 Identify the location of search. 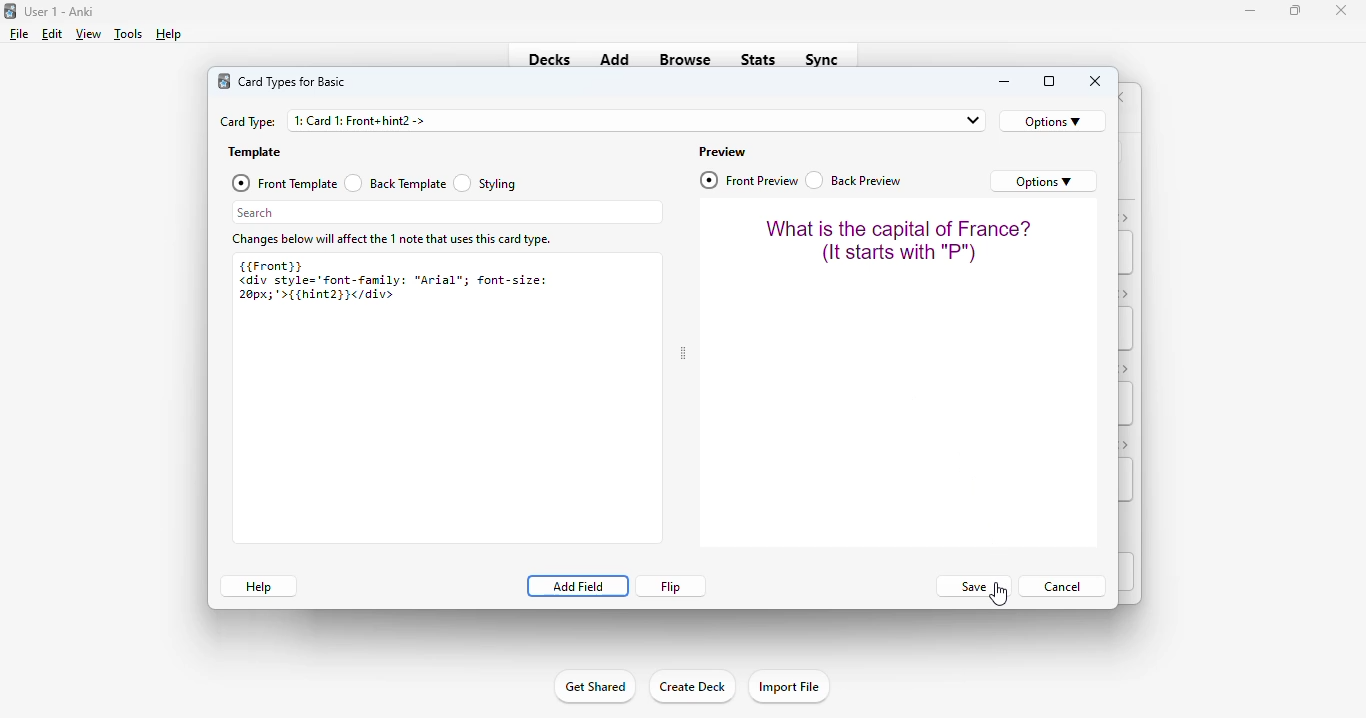
(447, 212).